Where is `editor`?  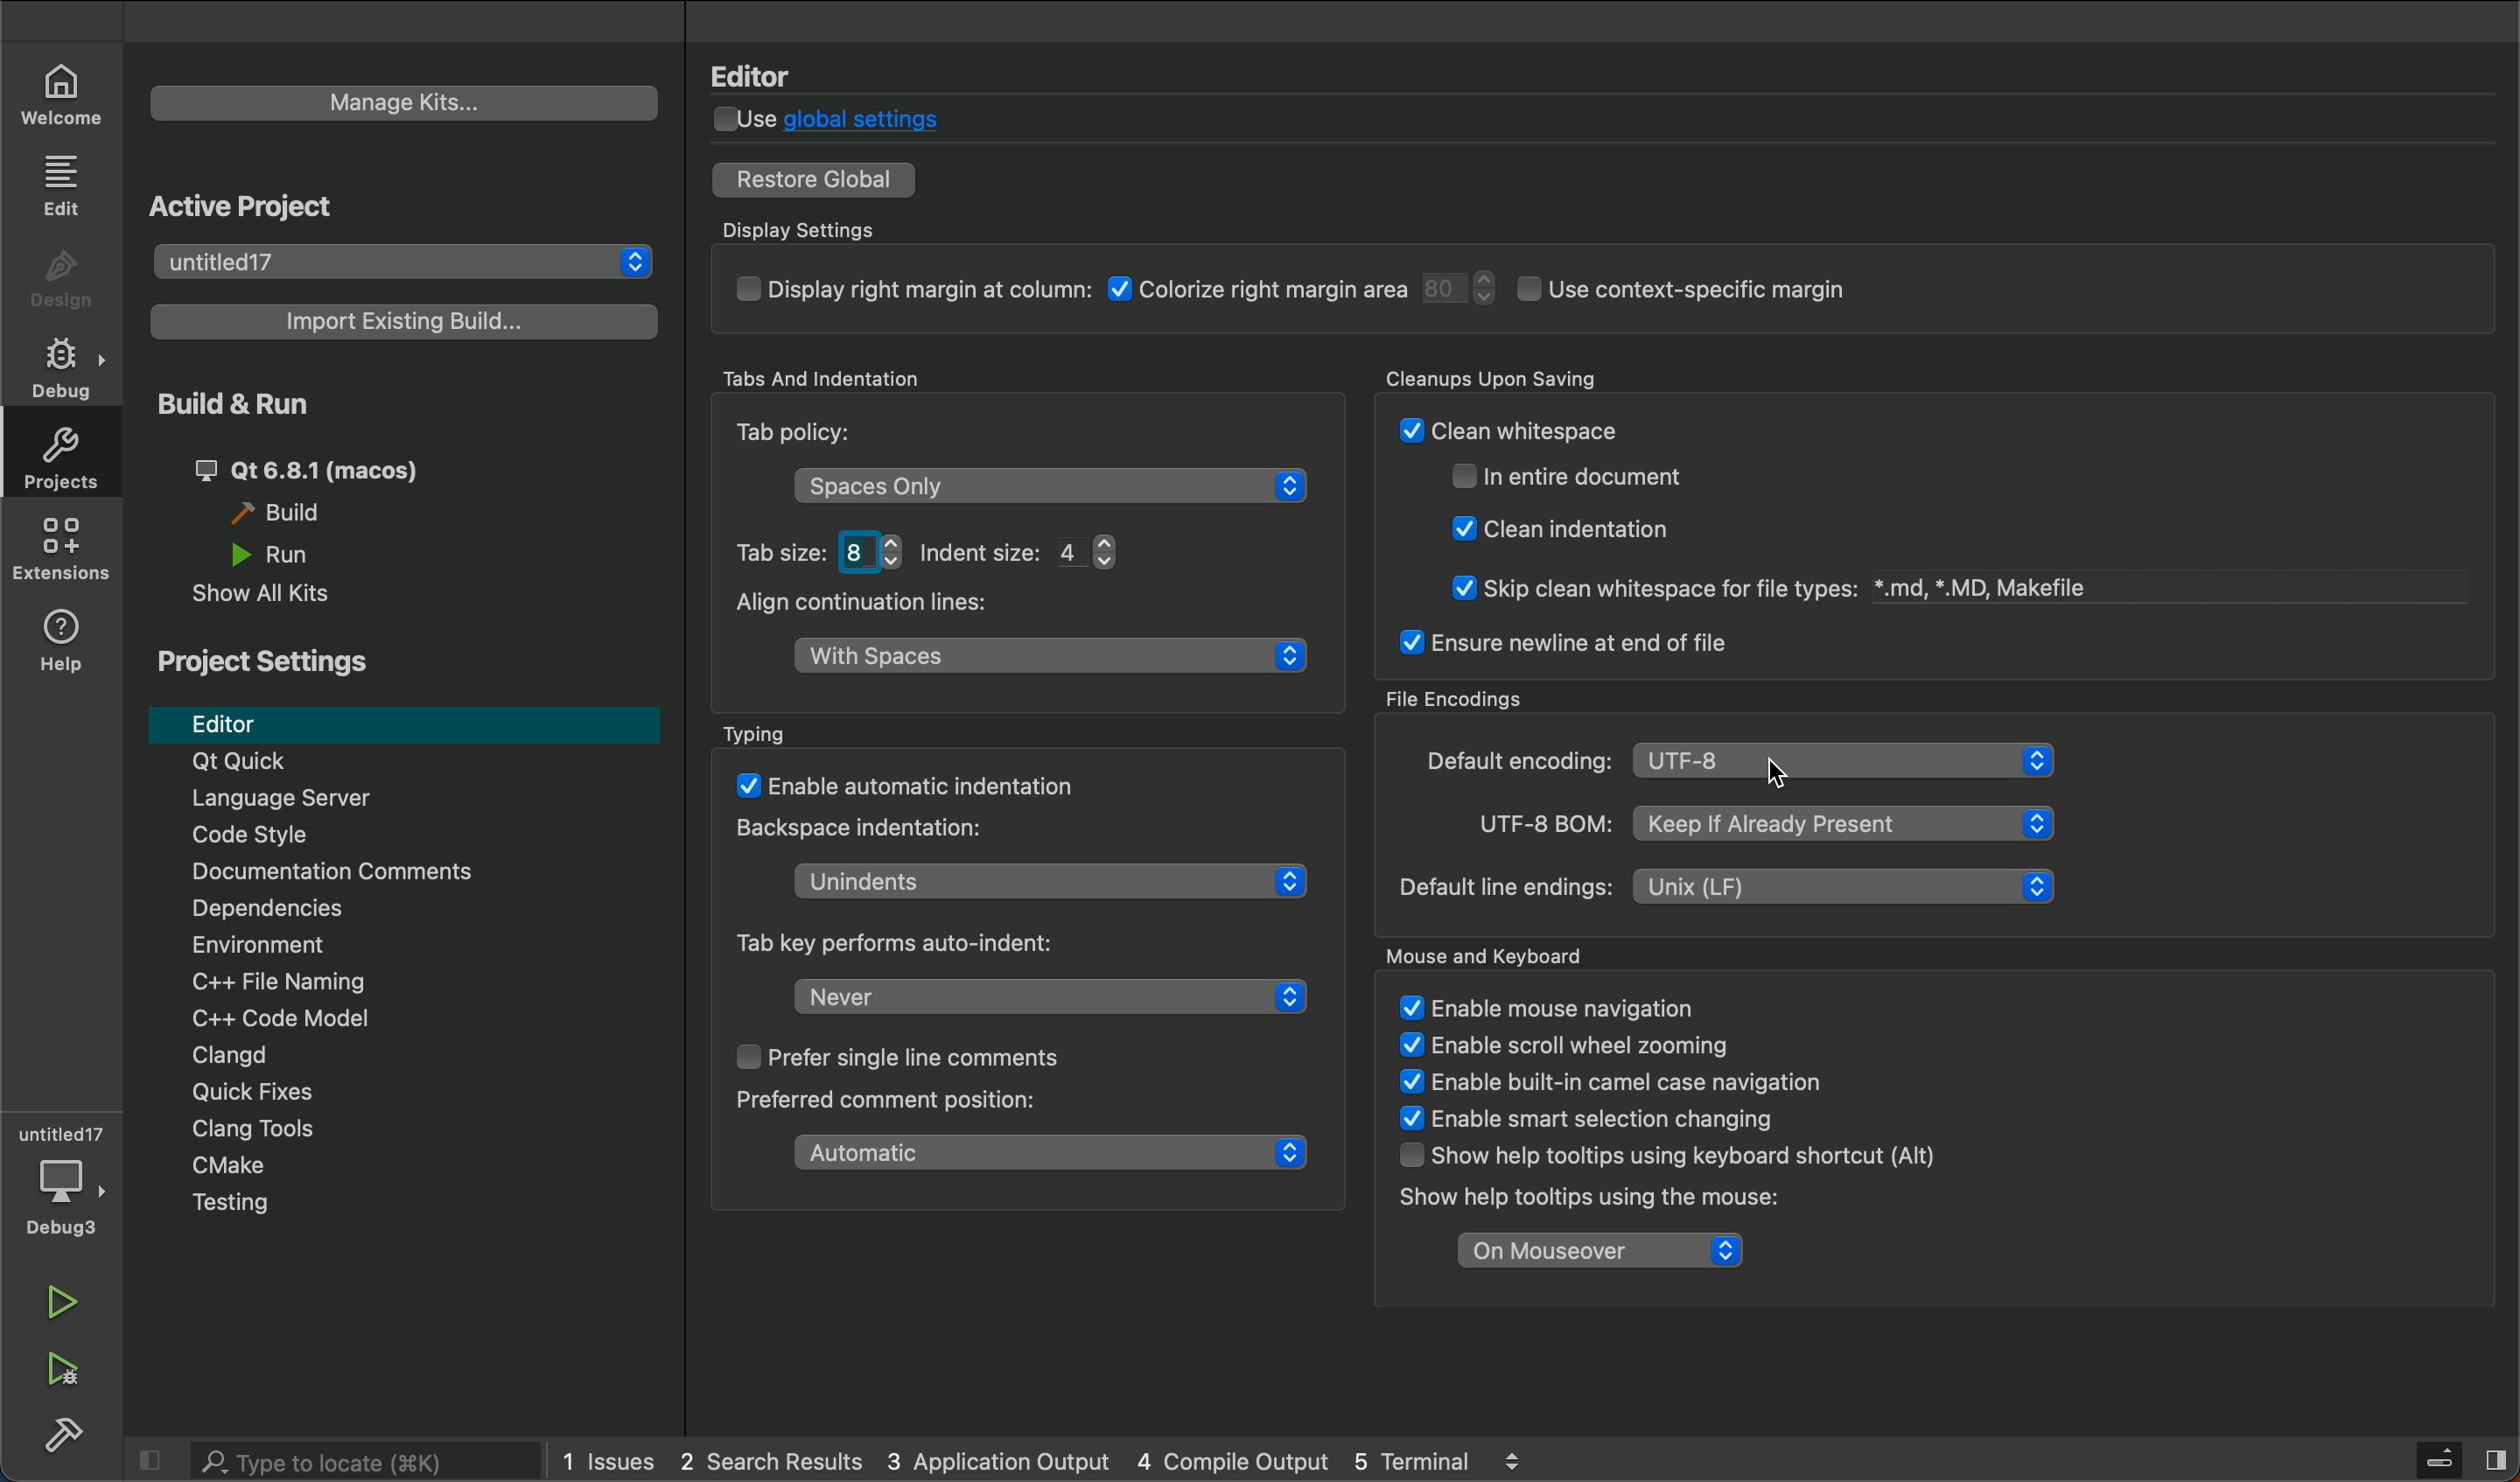
editor is located at coordinates (408, 724).